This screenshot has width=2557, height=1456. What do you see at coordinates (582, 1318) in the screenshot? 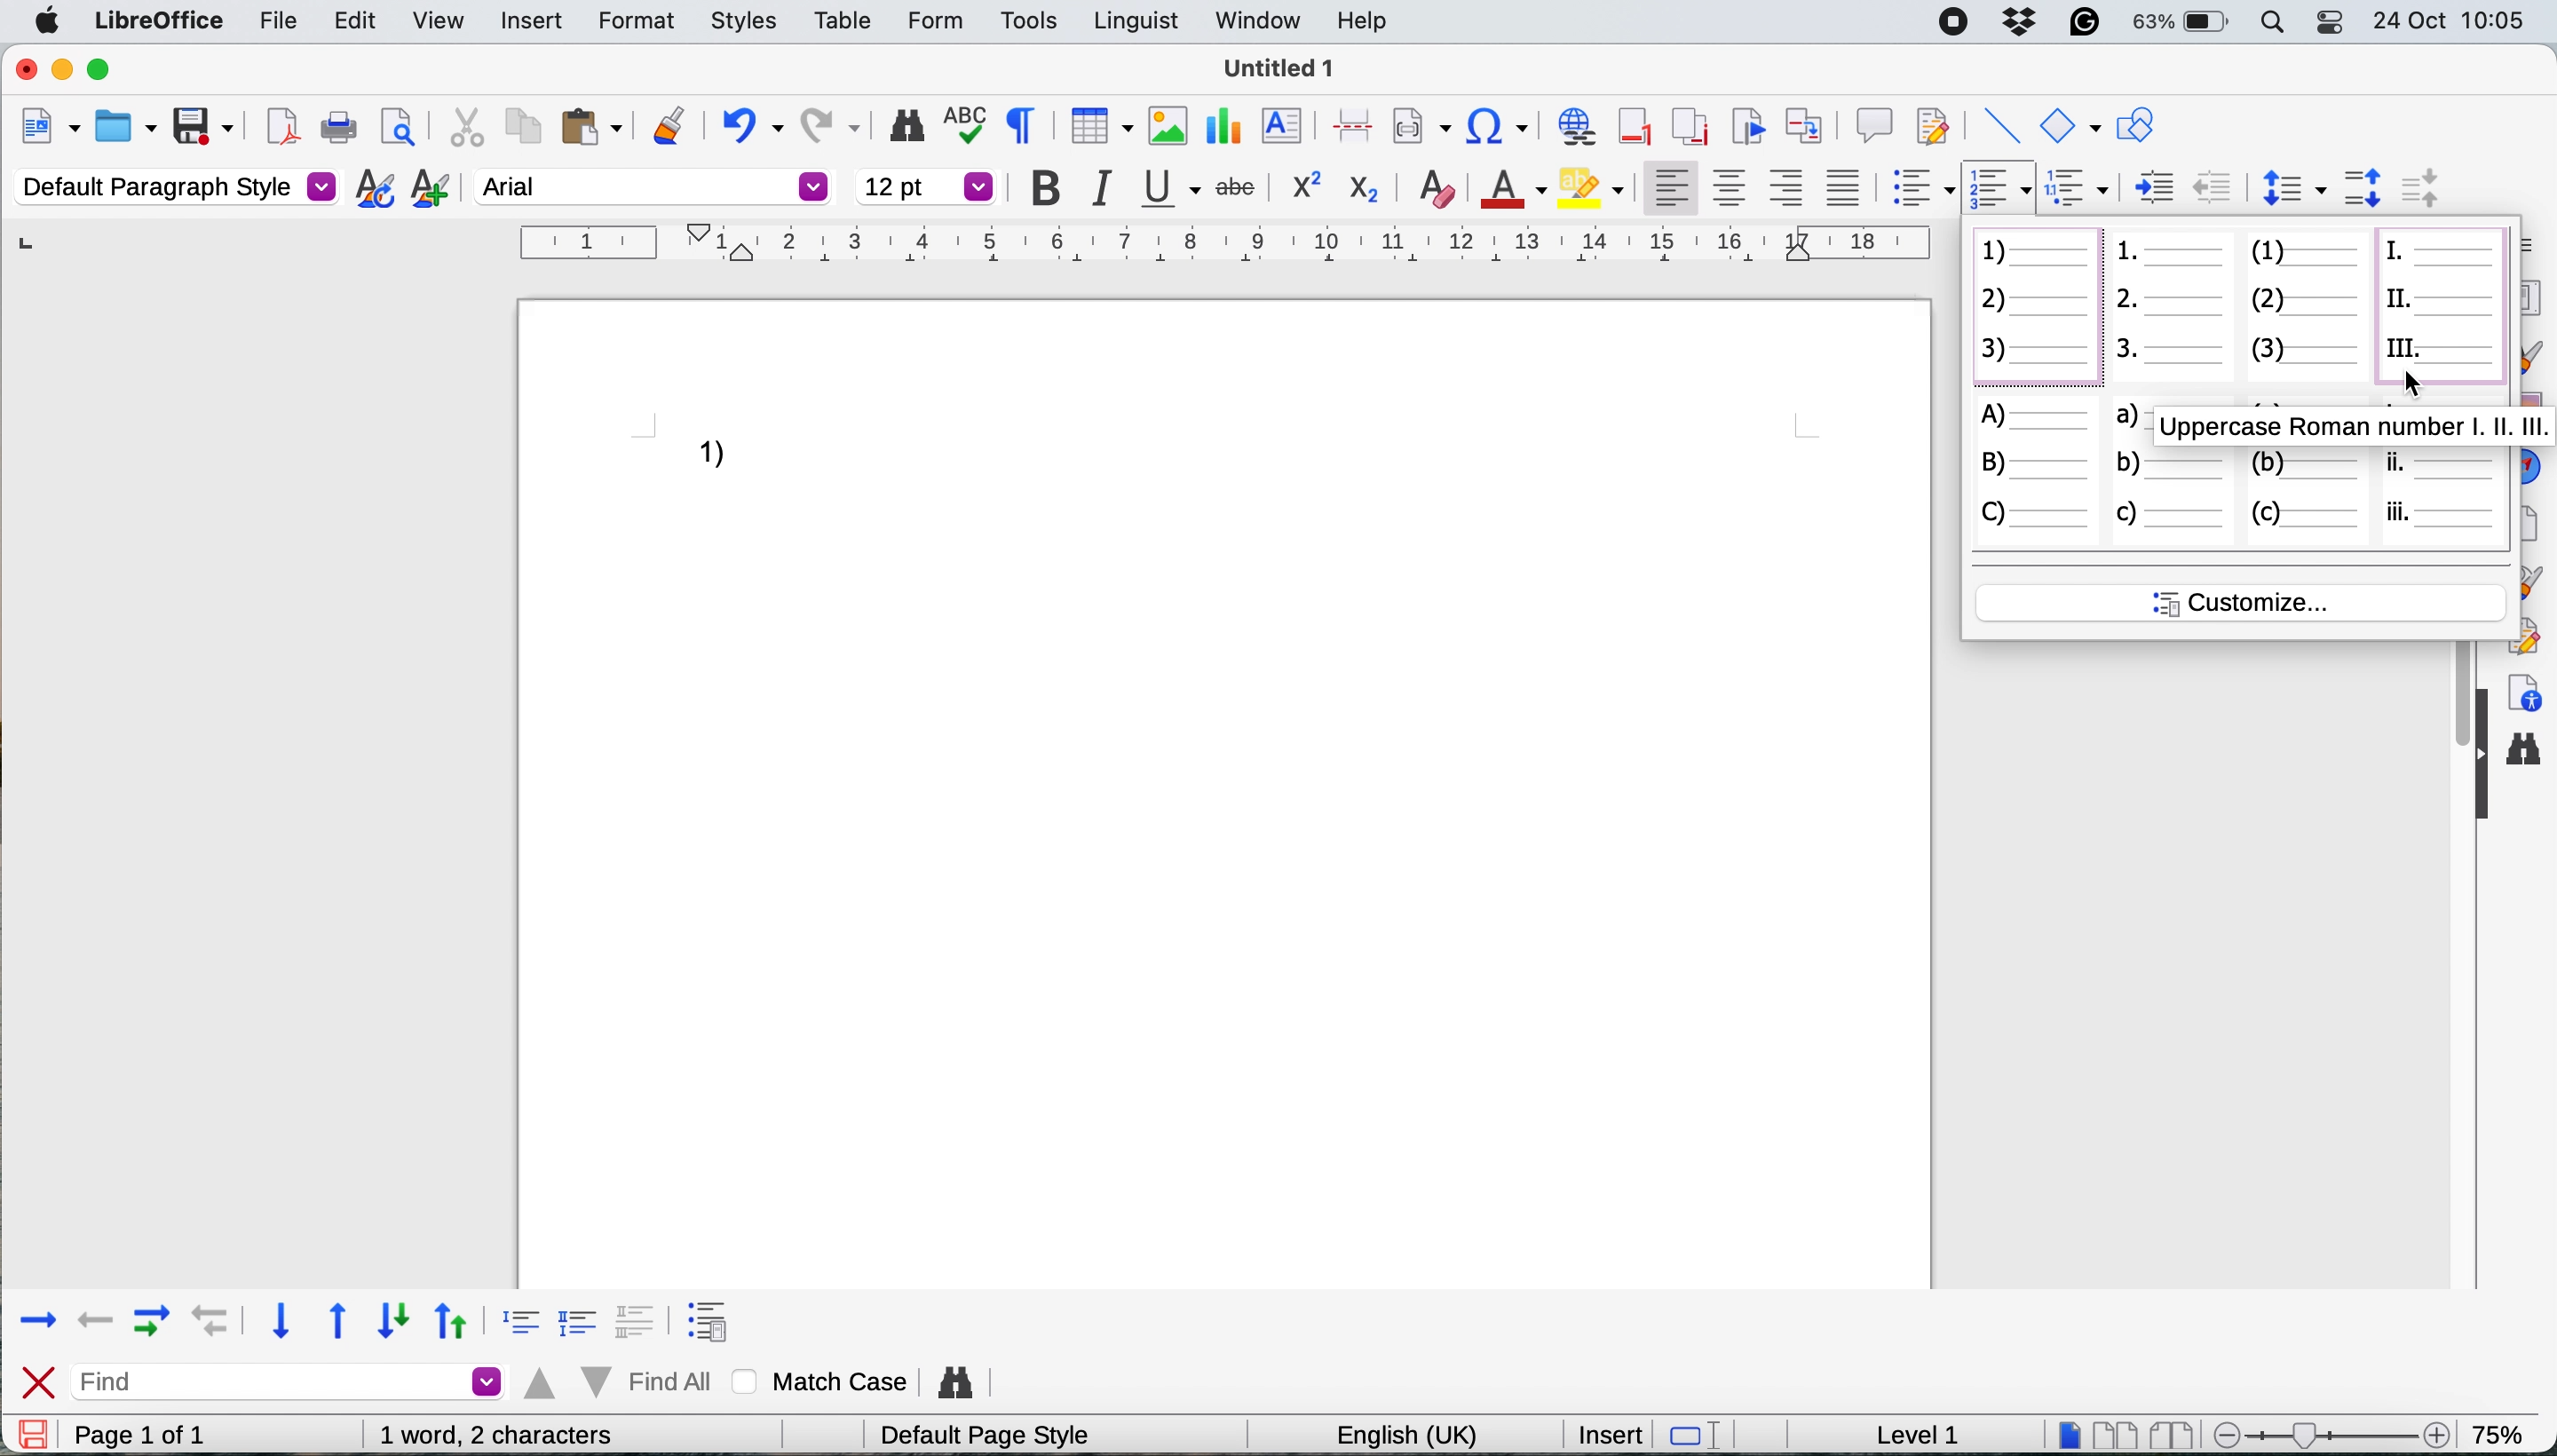
I see `format 2` at bounding box center [582, 1318].